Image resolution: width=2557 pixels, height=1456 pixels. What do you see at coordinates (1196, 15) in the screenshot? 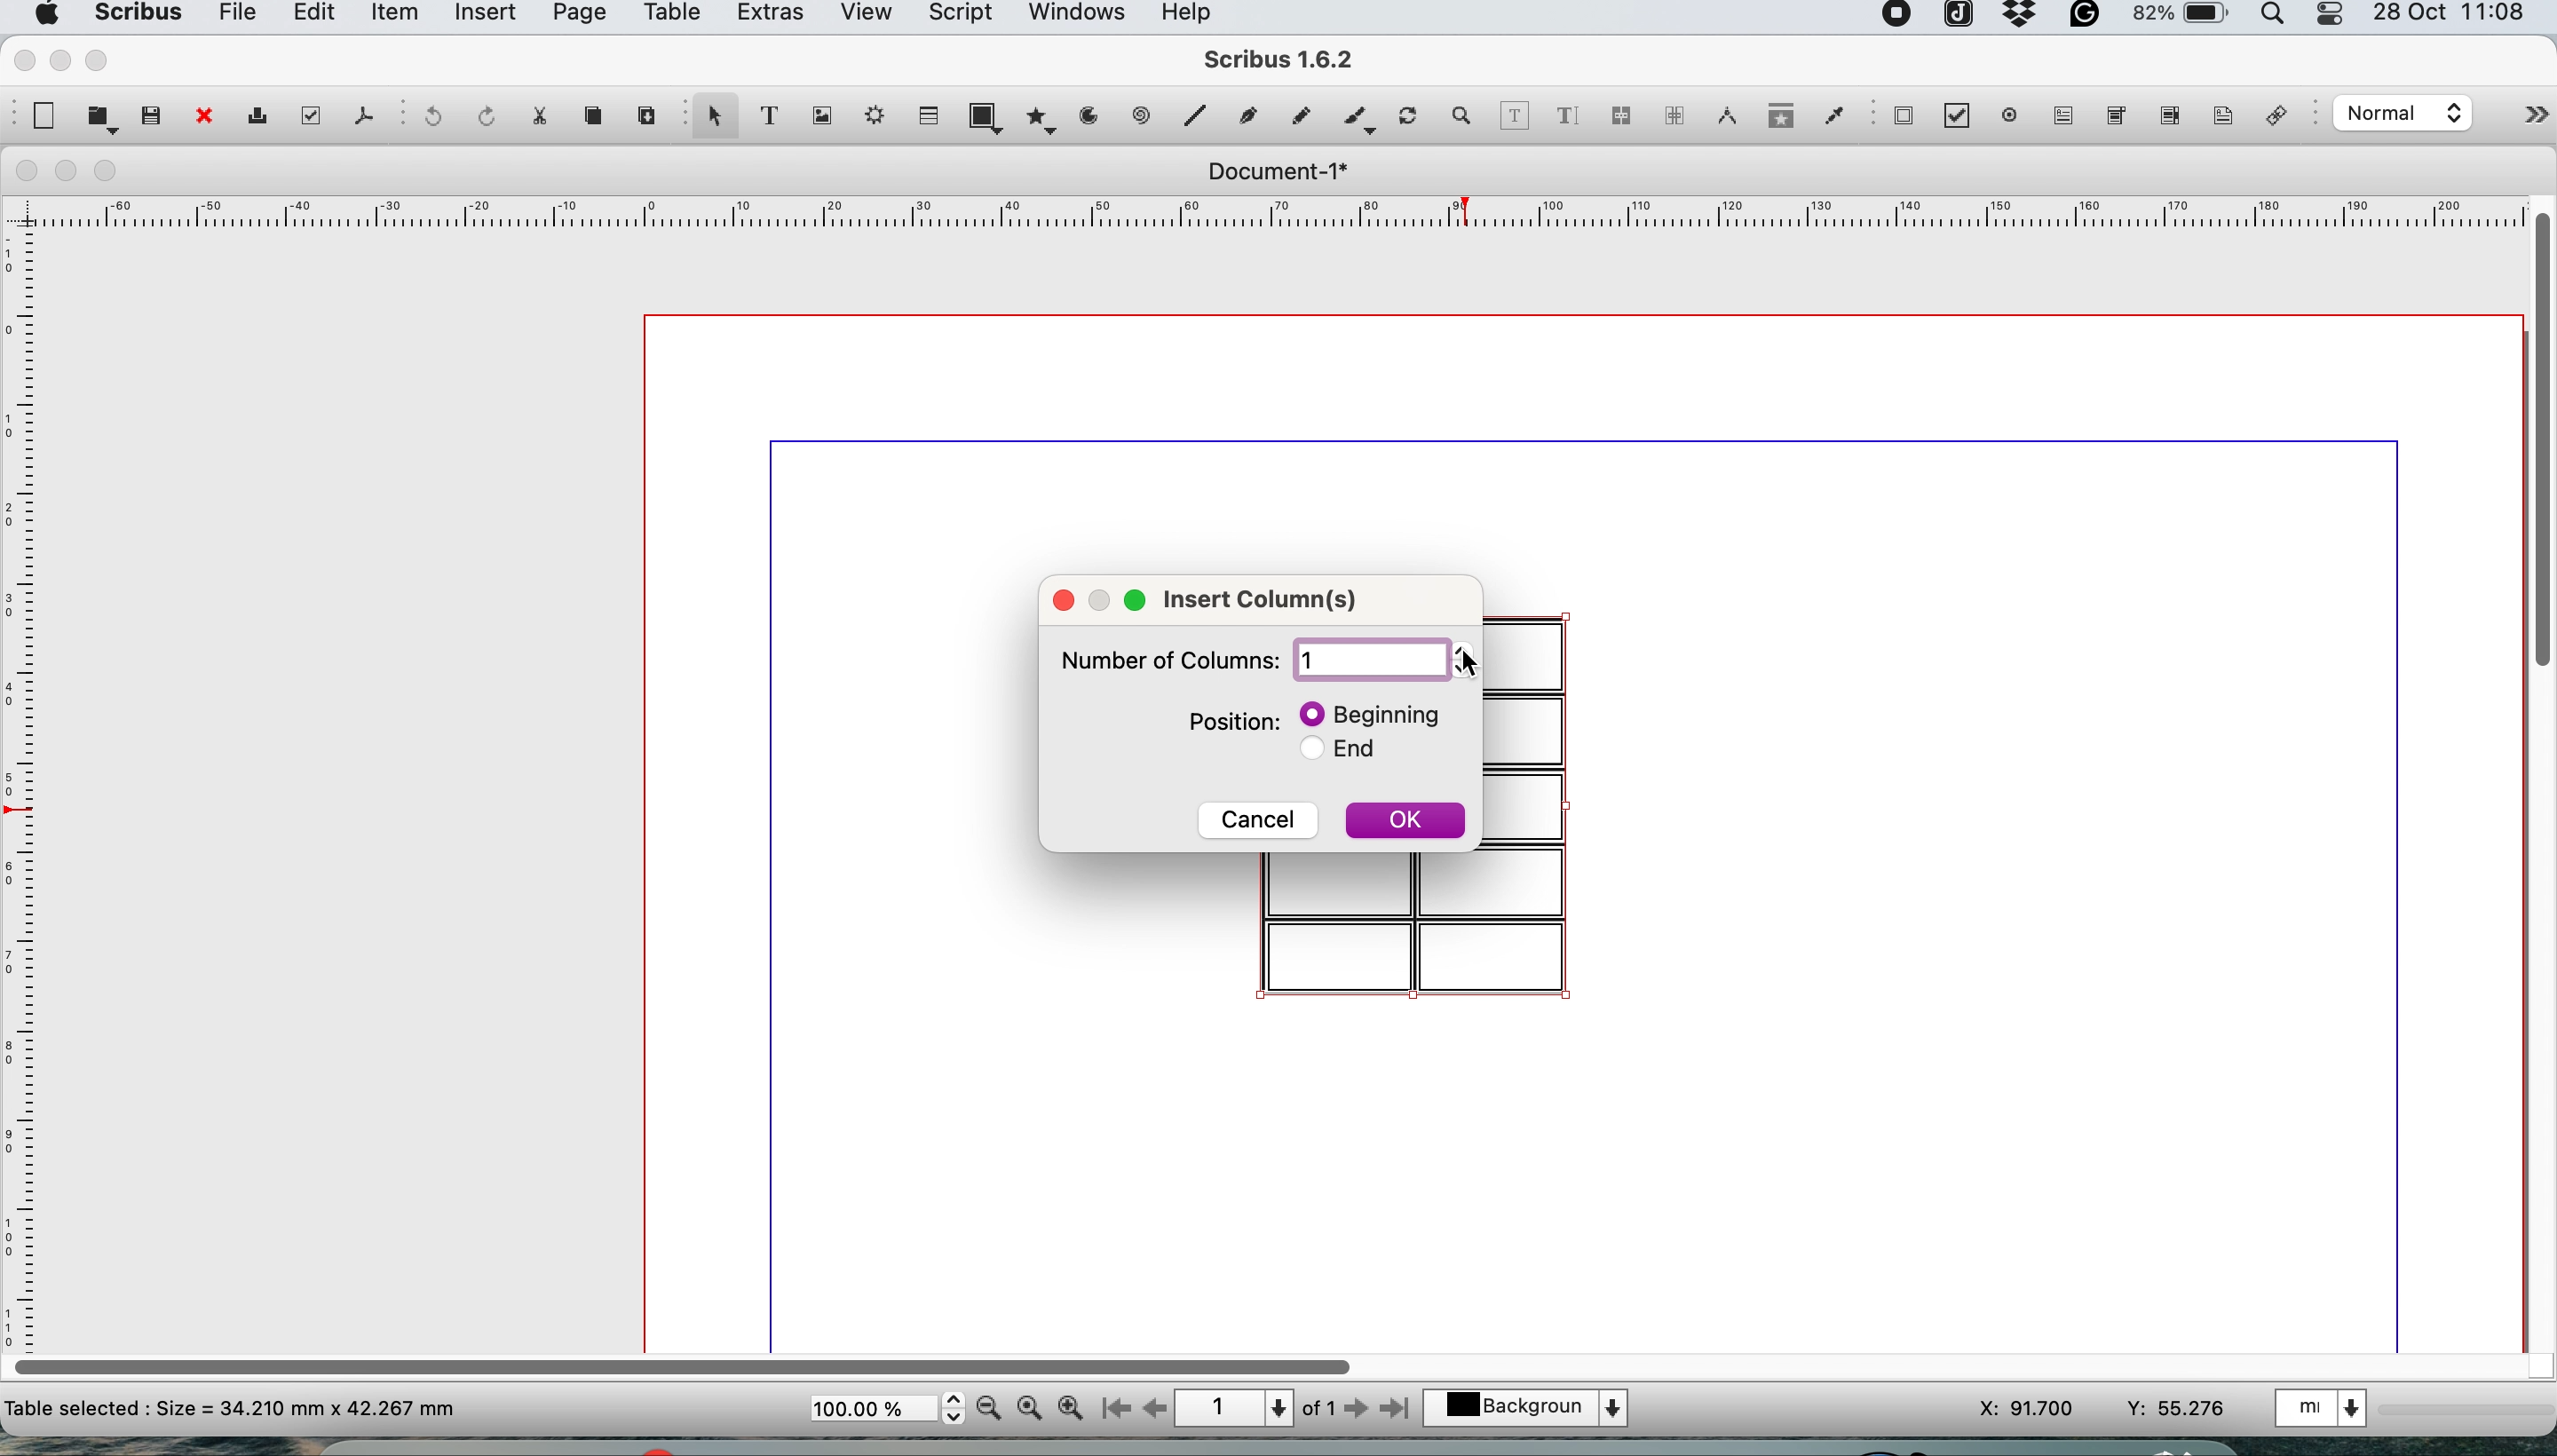
I see `help` at bounding box center [1196, 15].